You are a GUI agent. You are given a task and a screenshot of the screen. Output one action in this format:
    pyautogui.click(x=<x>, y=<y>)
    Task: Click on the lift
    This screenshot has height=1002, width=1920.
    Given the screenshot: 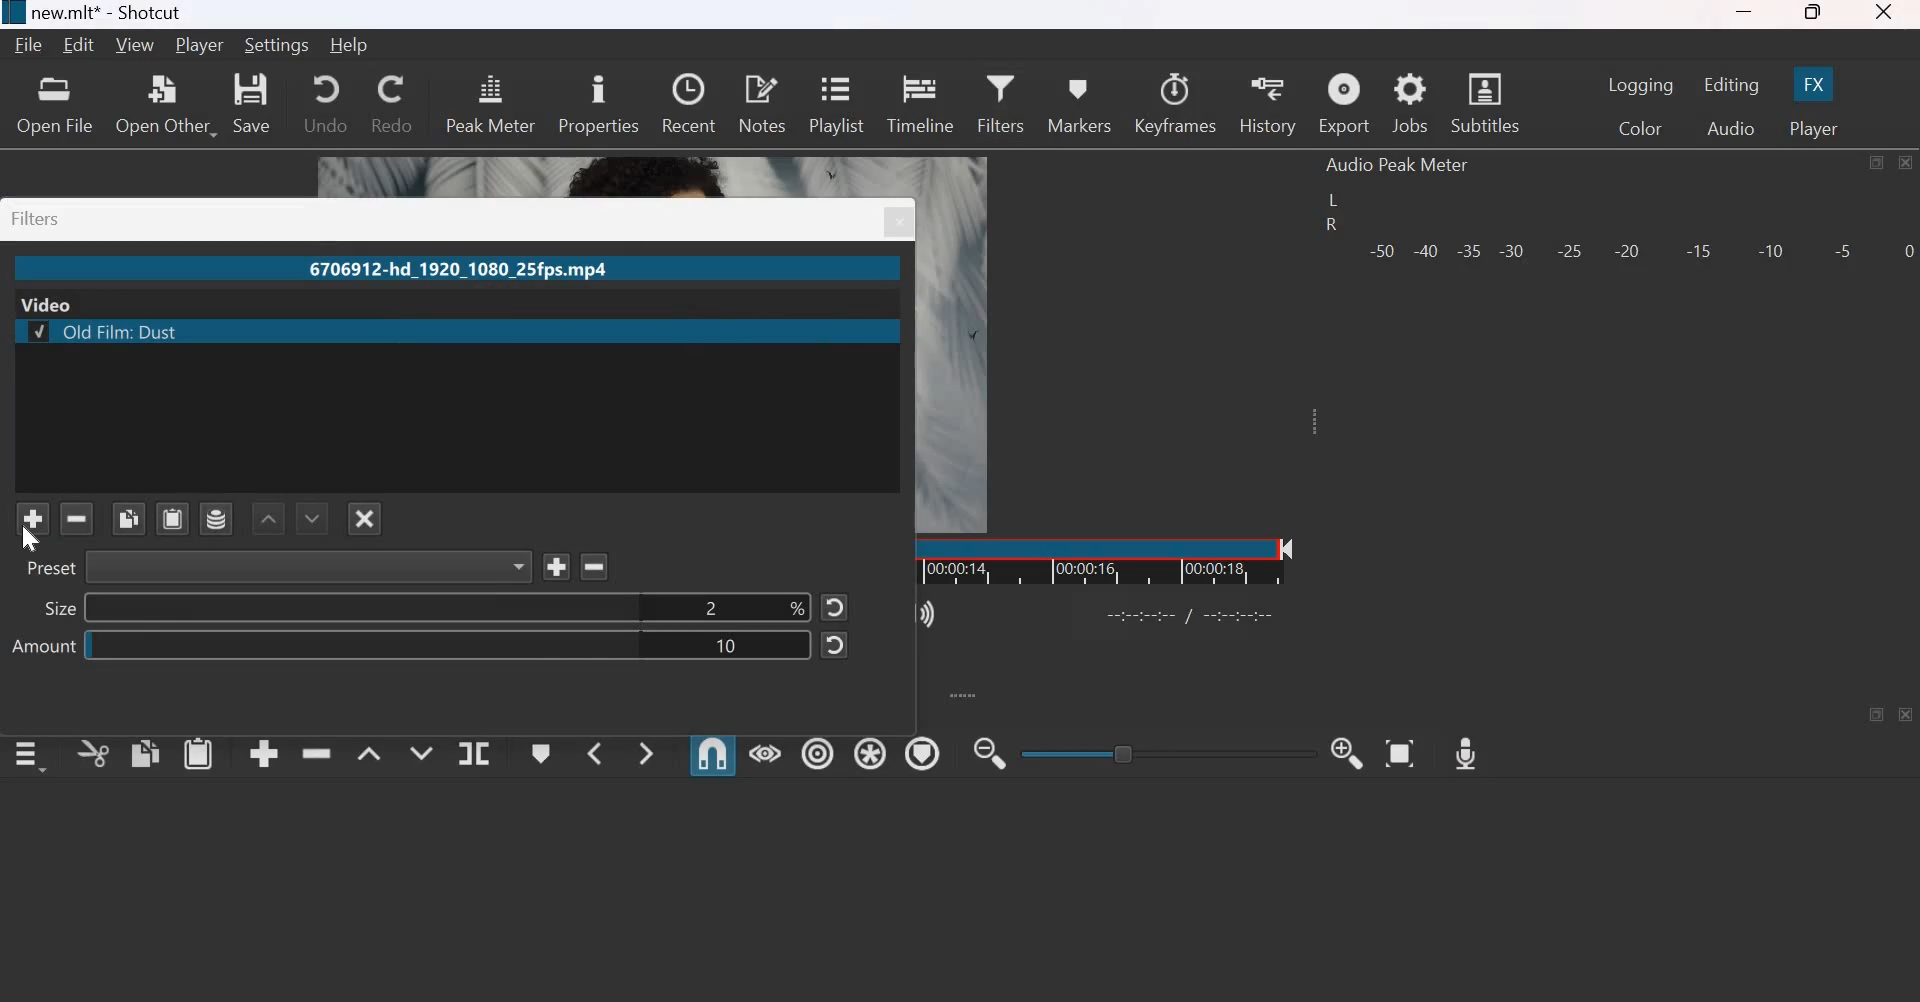 What is the action you would take?
    pyautogui.click(x=369, y=752)
    